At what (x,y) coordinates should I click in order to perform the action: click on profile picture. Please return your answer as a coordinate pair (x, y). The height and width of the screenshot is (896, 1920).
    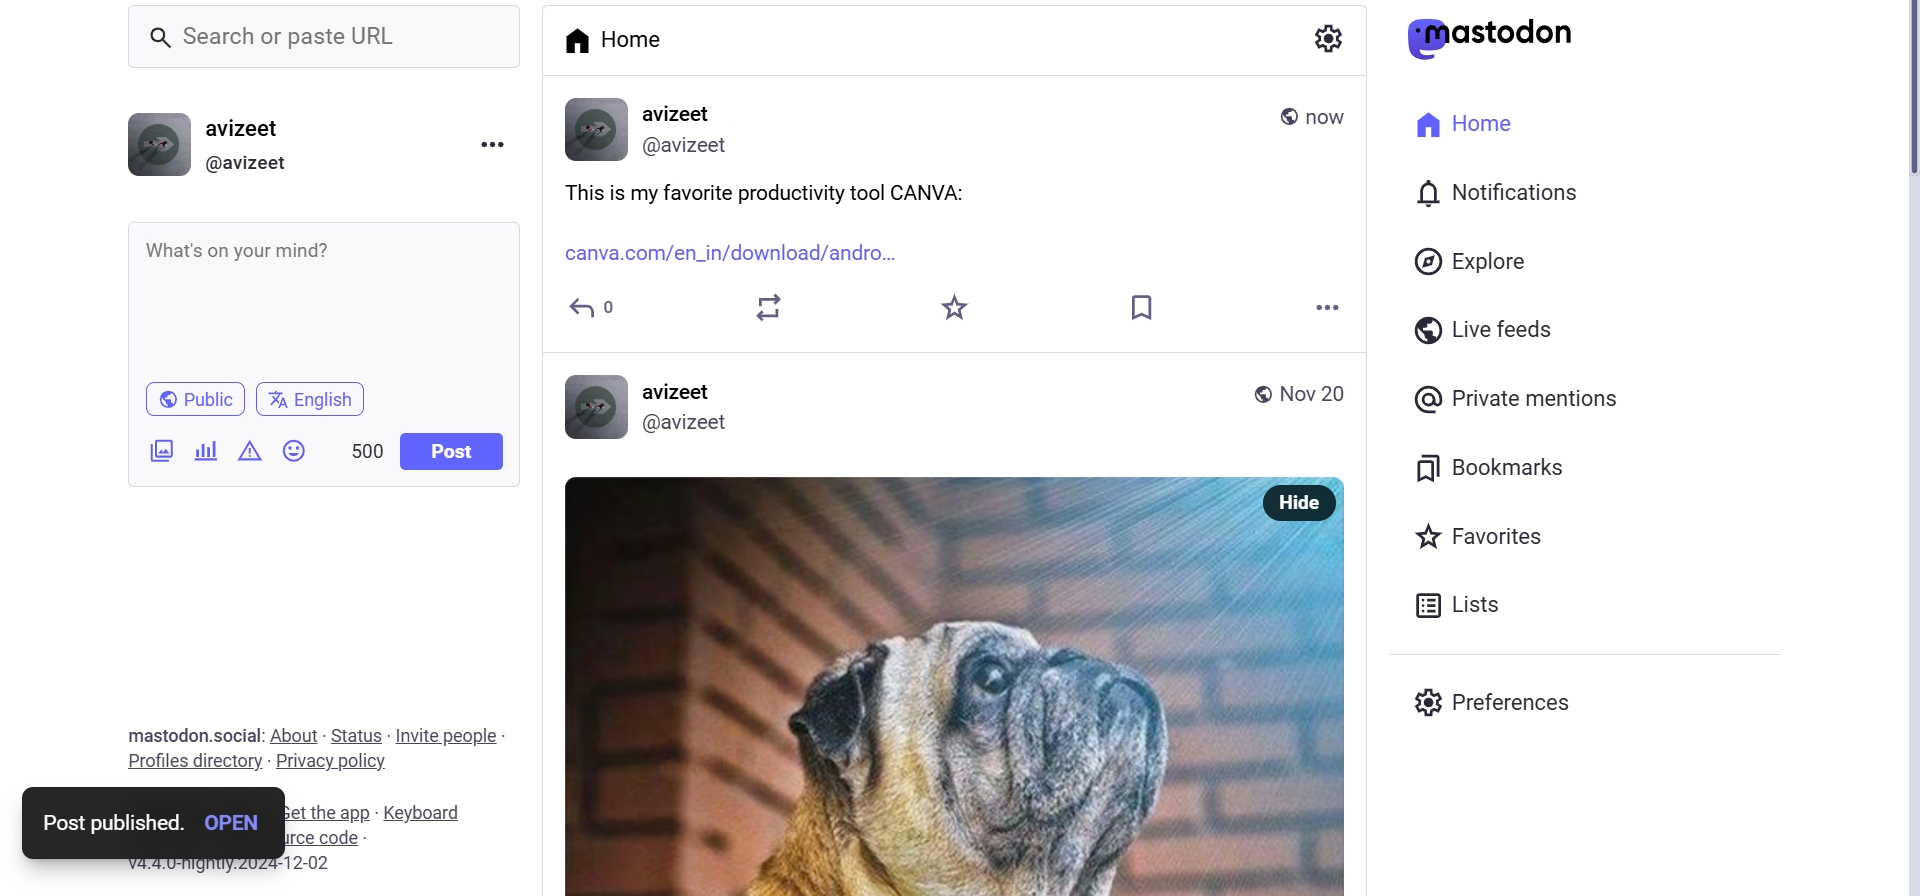
    Looking at the image, I should click on (156, 145).